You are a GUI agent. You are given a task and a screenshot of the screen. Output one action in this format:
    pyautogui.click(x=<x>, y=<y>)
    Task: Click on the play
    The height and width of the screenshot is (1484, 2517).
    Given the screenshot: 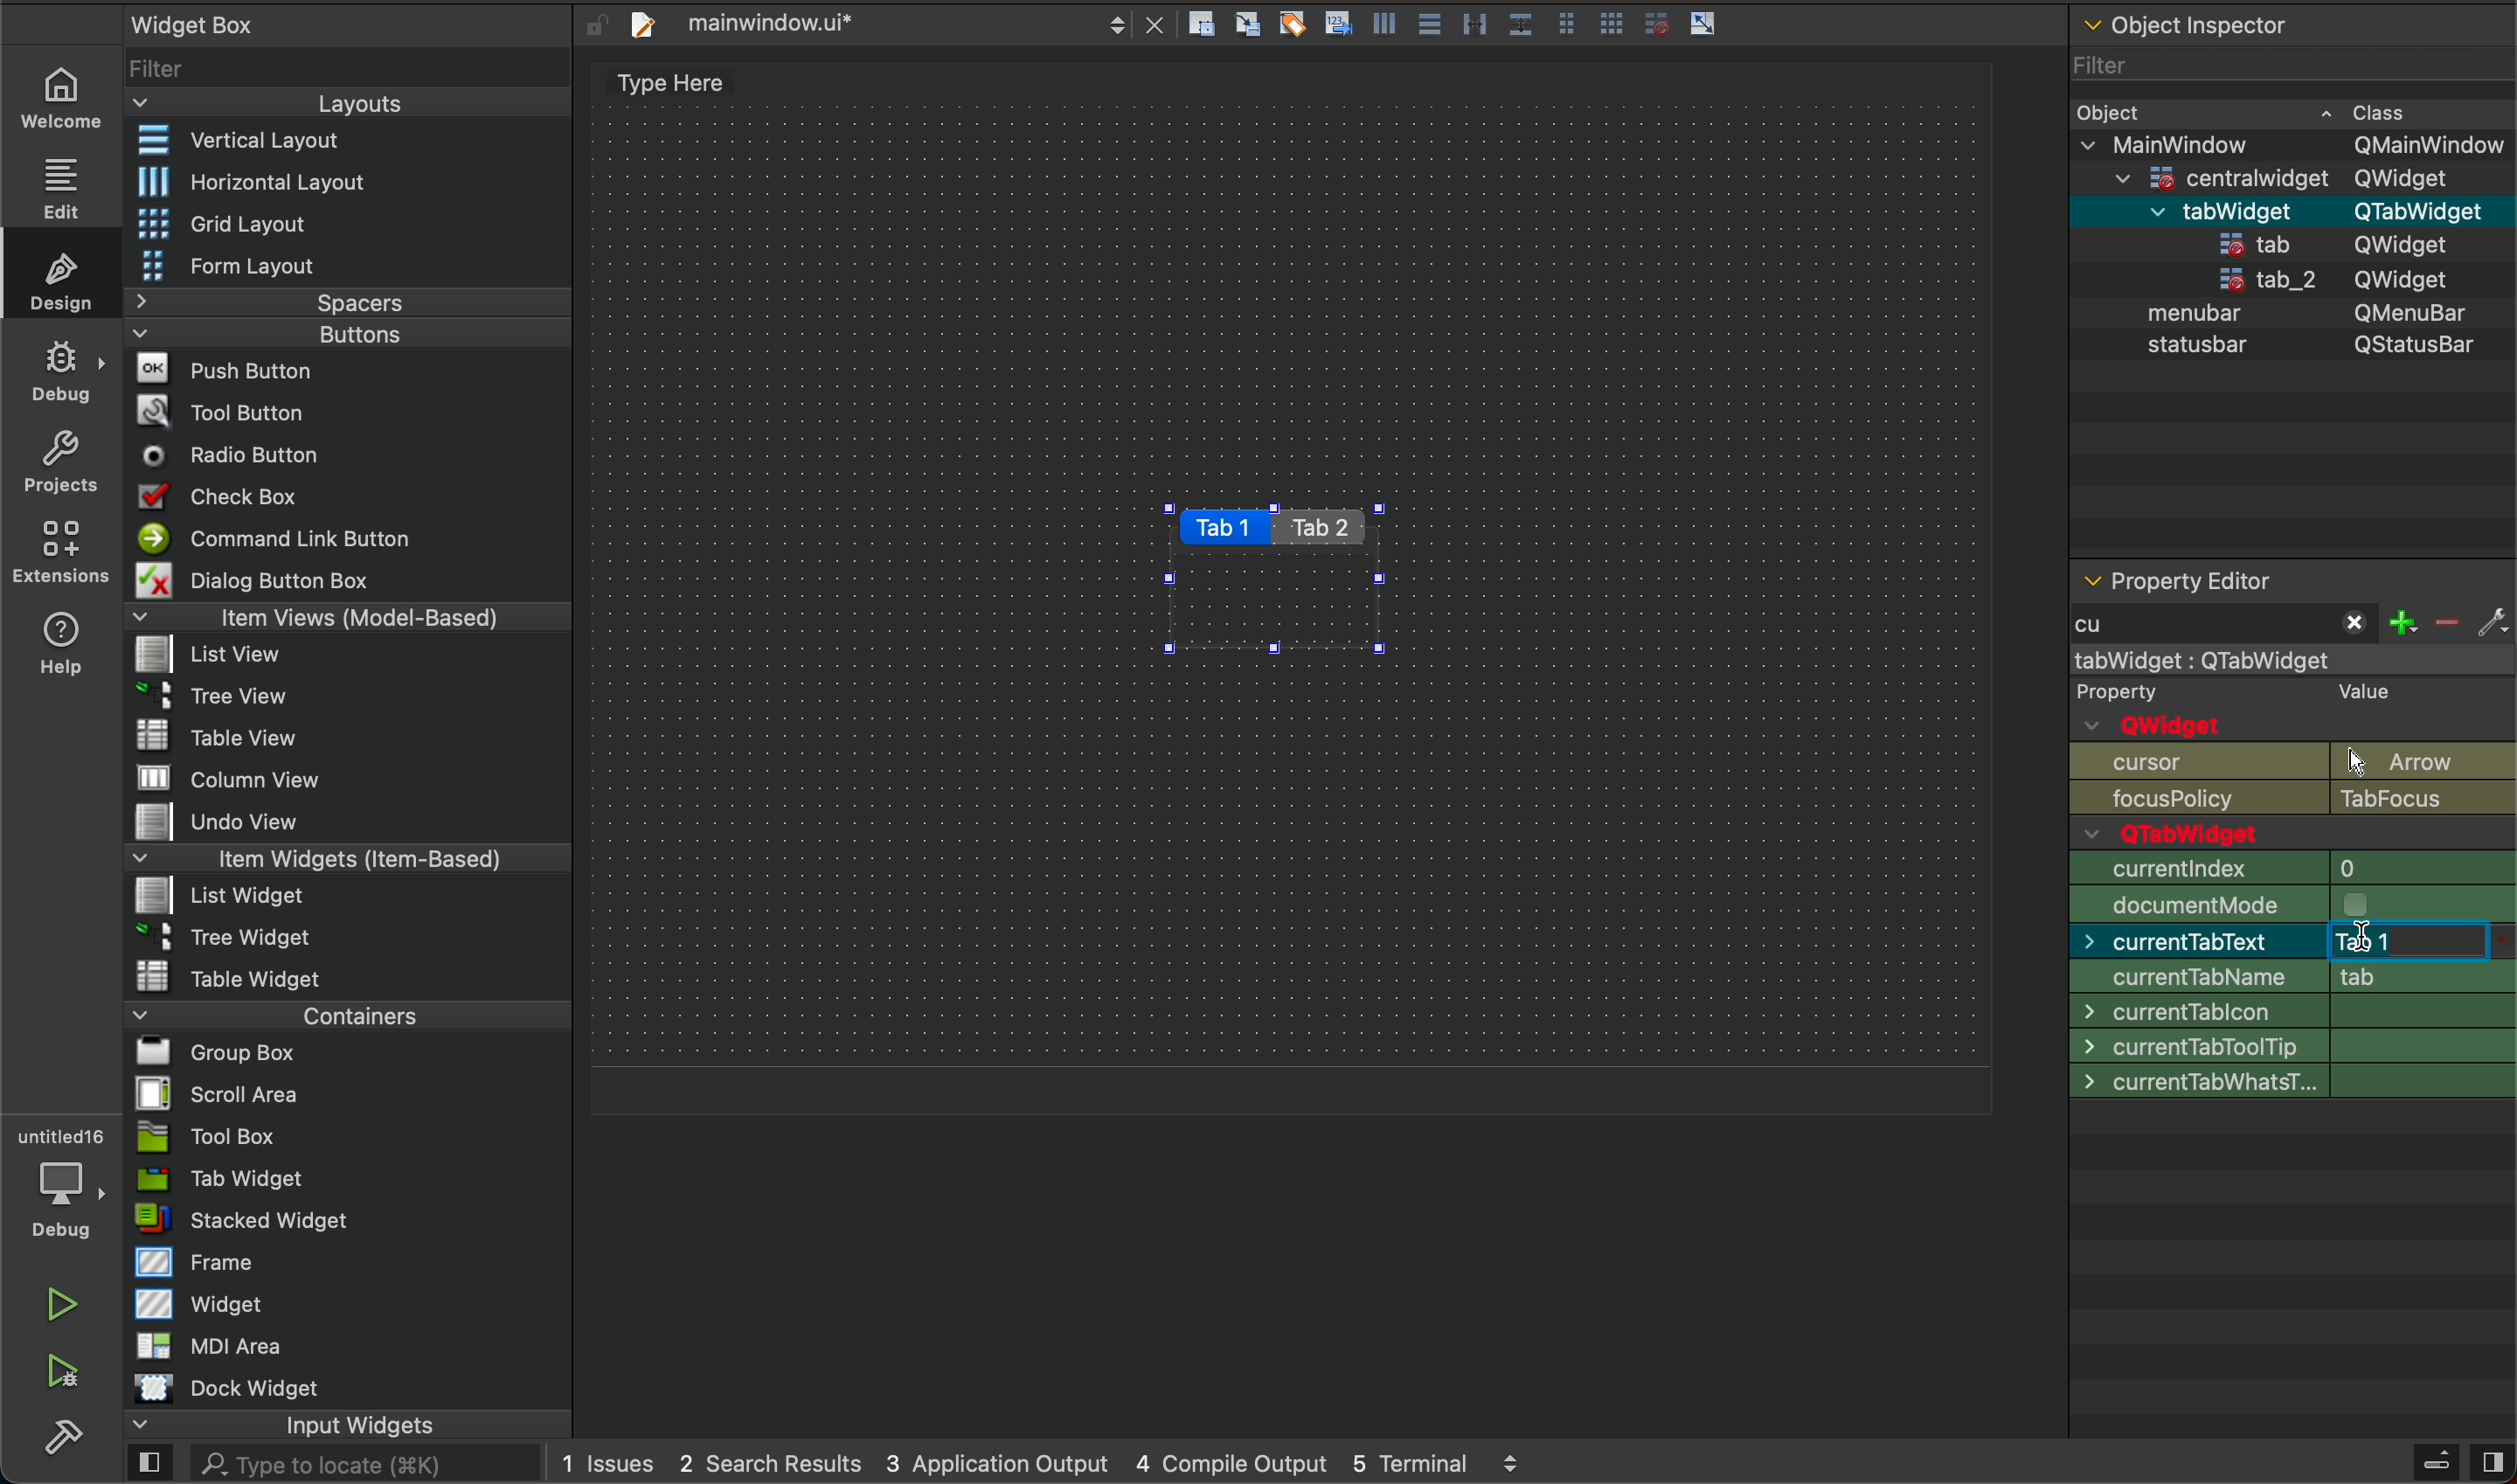 What is the action you would take?
    pyautogui.click(x=61, y=1308)
    